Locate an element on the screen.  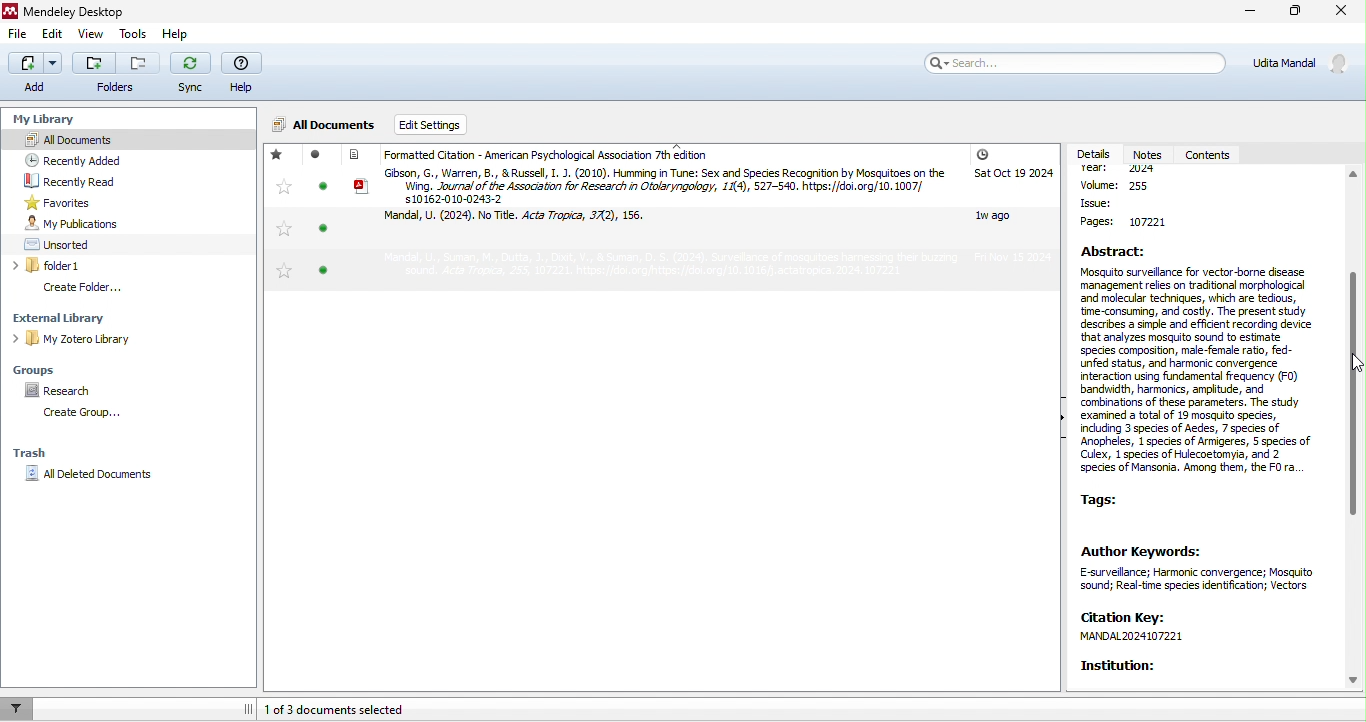
file is located at coordinates (20, 37).